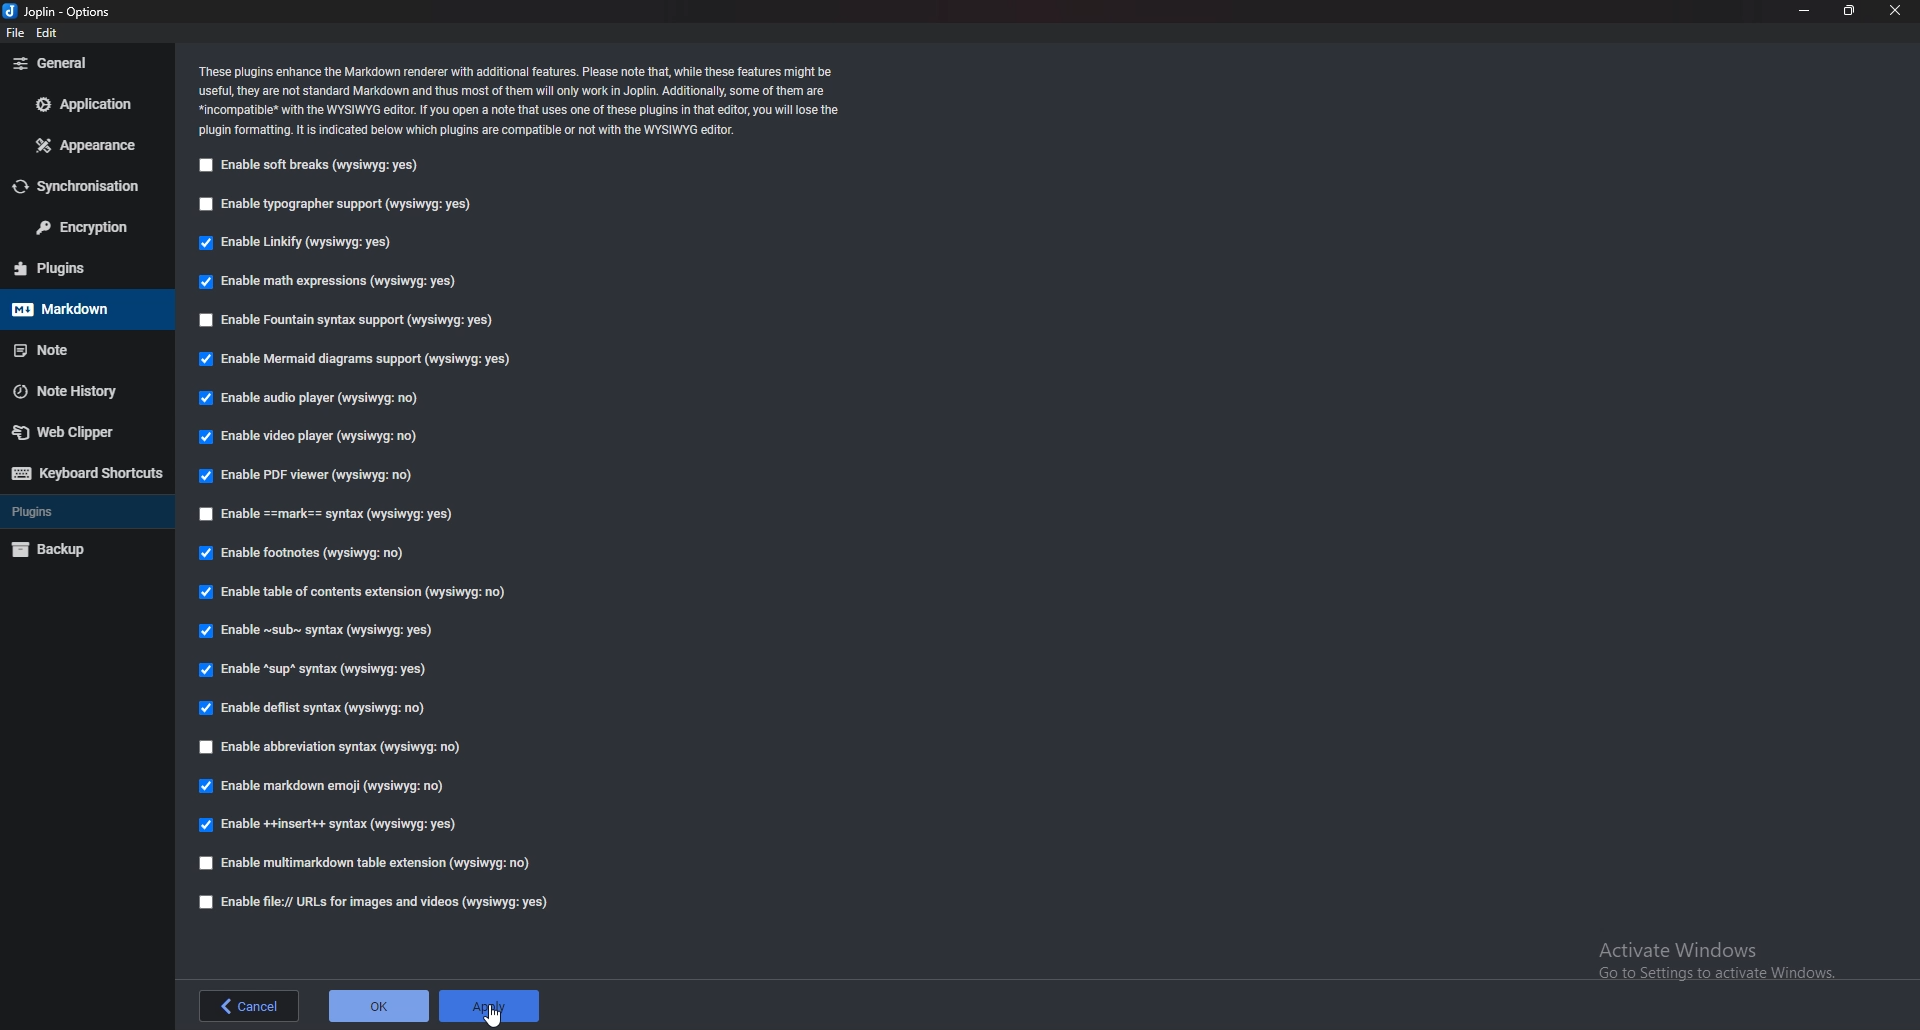 The width and height of the screenshot is (1920, 1030). I want to click on Enable abbreviation syntax, so click(331, 749).